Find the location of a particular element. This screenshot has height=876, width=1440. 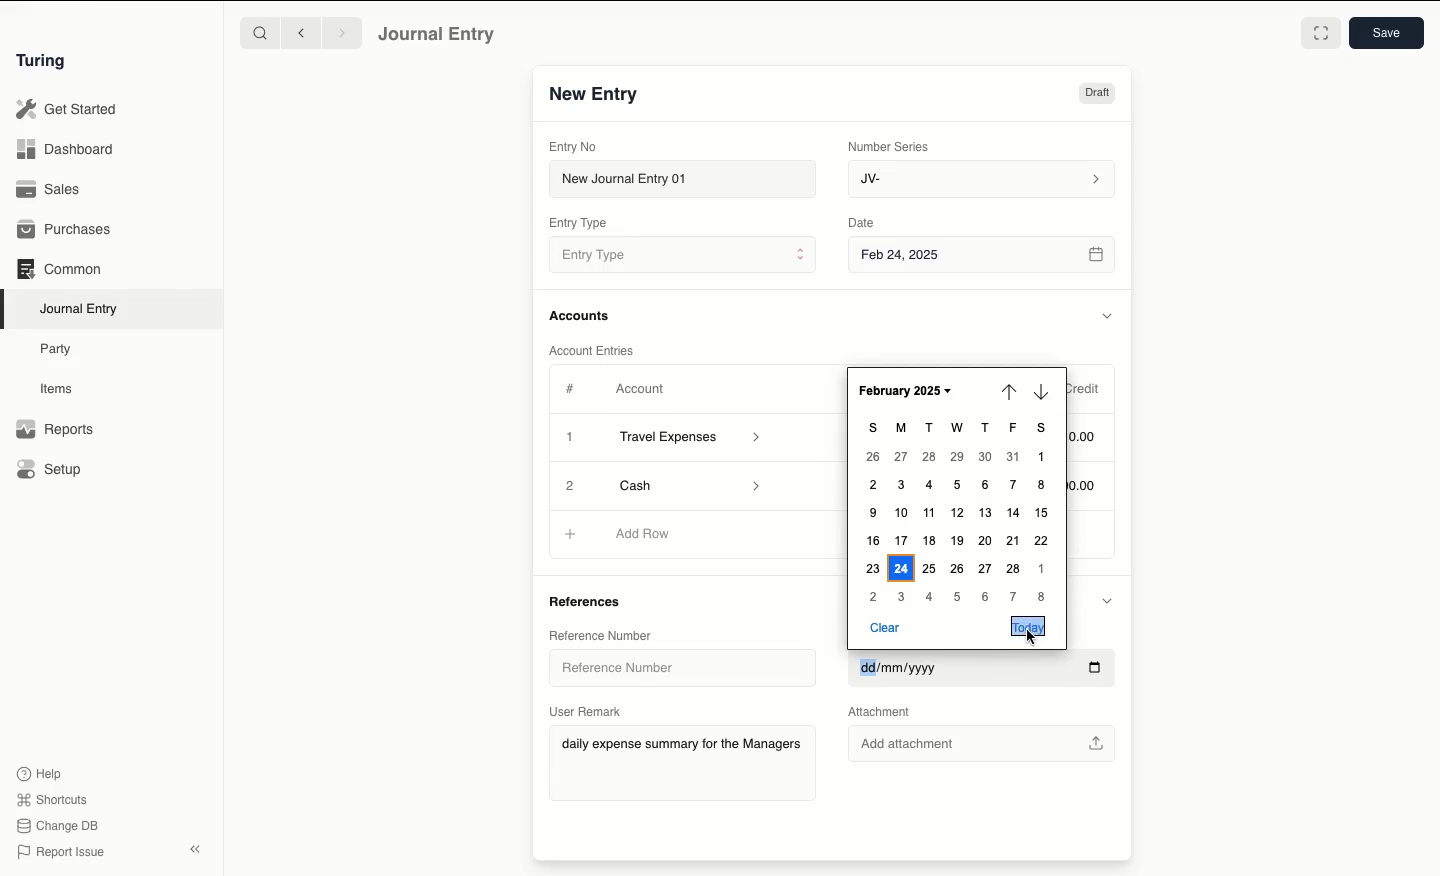

Add is located at coordinates (572, 535).